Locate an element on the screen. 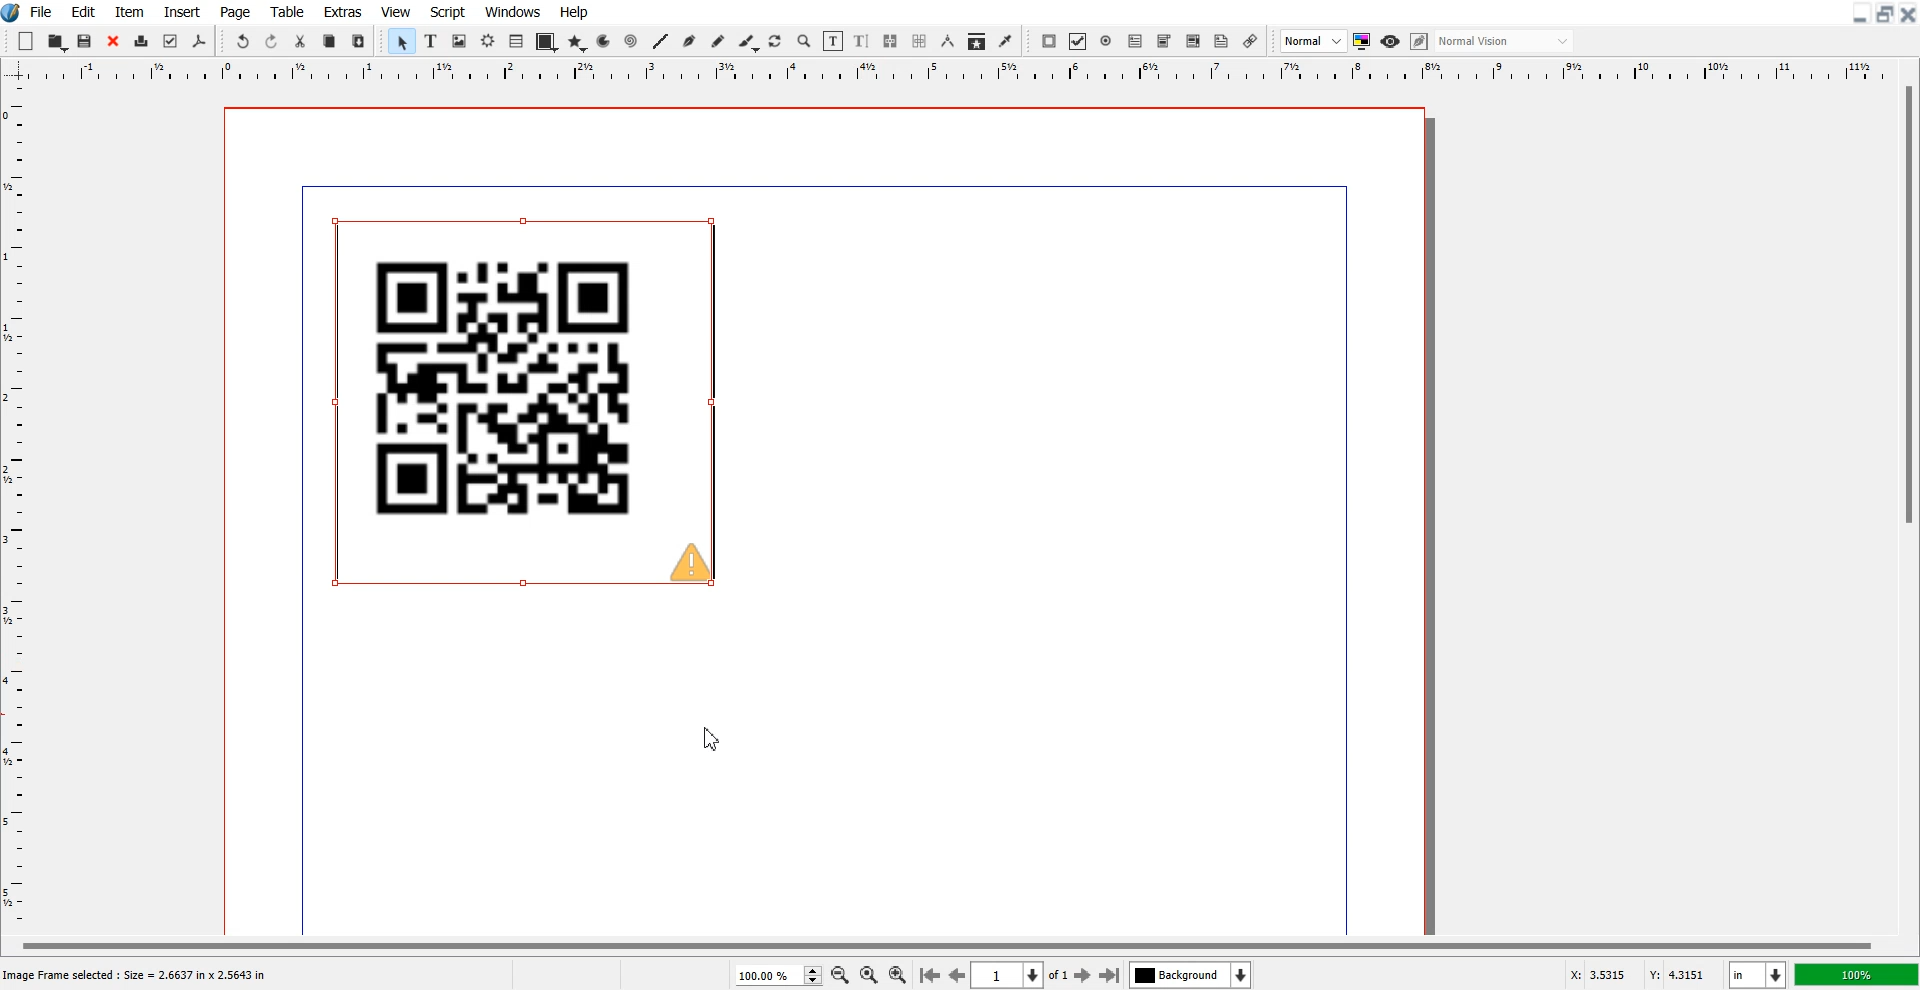 Image resolution: width=1920 pixels, height=990 pixels. Zoom in or Out is located at coordinates (805, 42).